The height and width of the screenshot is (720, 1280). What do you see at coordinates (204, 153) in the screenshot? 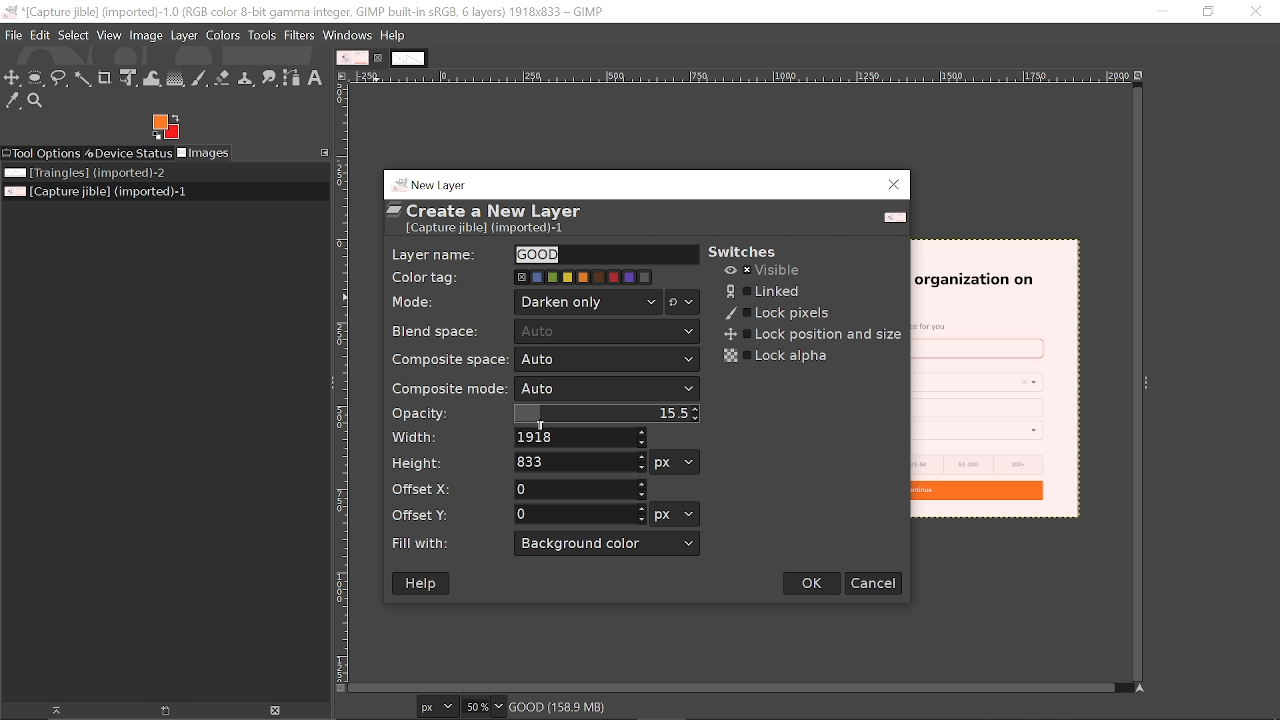
I see `Images` at bounding box center [204, 153].